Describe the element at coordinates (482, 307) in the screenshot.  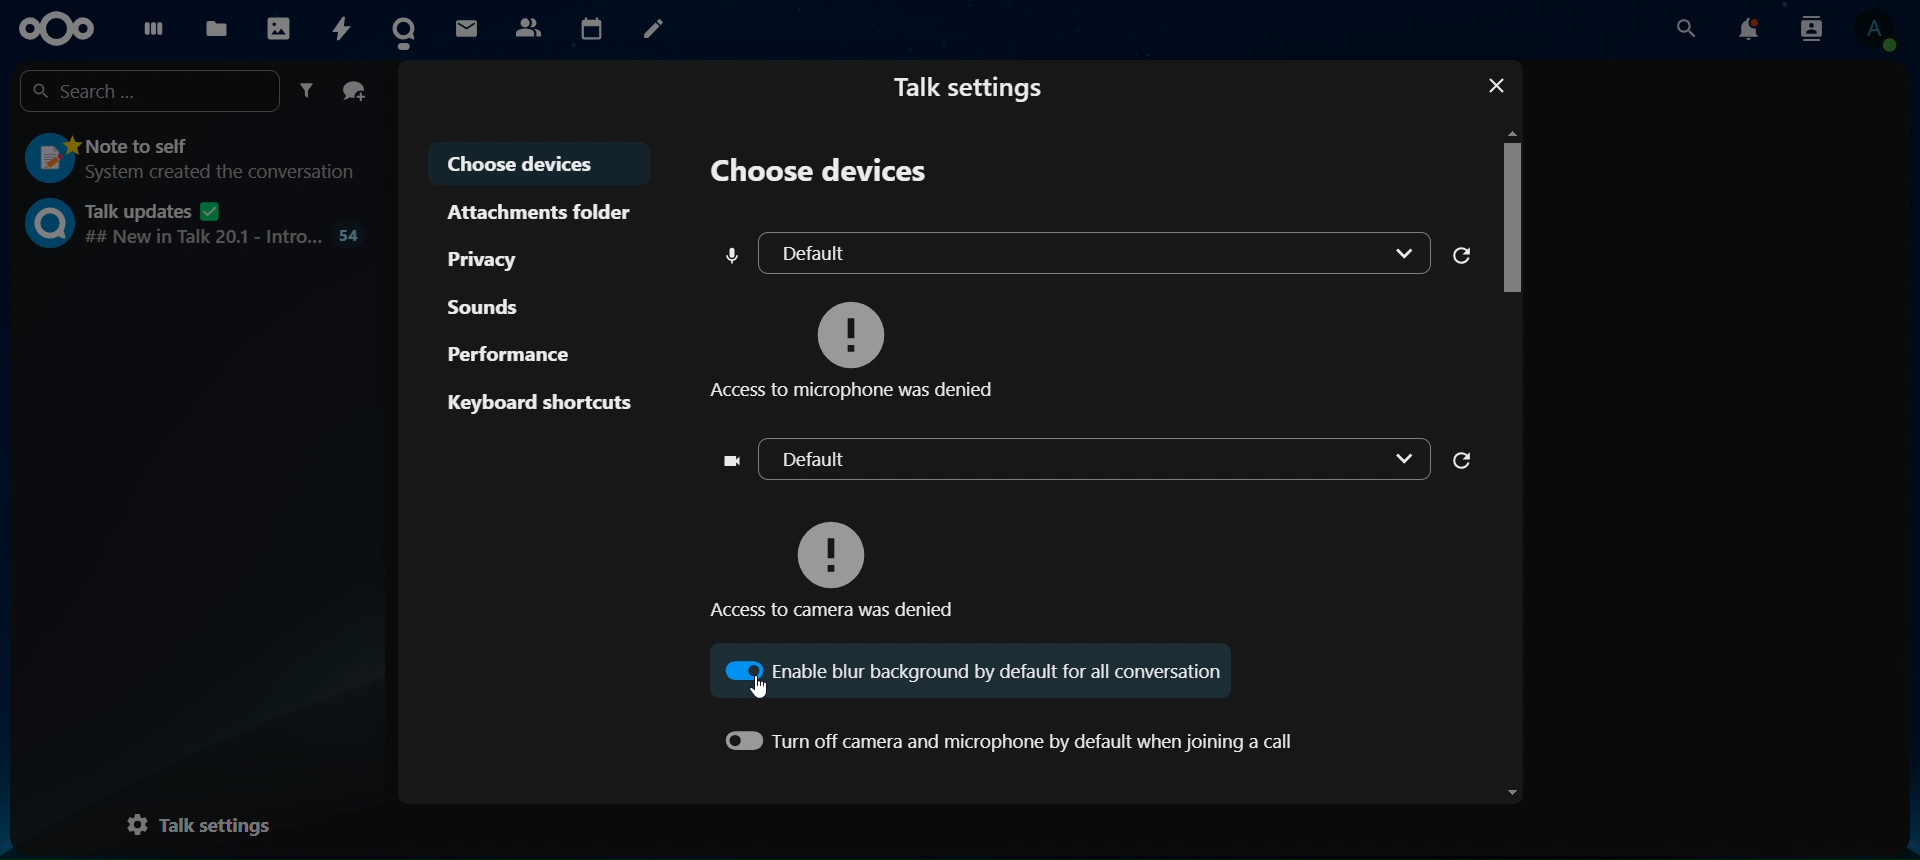
I see `sounds` at that location.